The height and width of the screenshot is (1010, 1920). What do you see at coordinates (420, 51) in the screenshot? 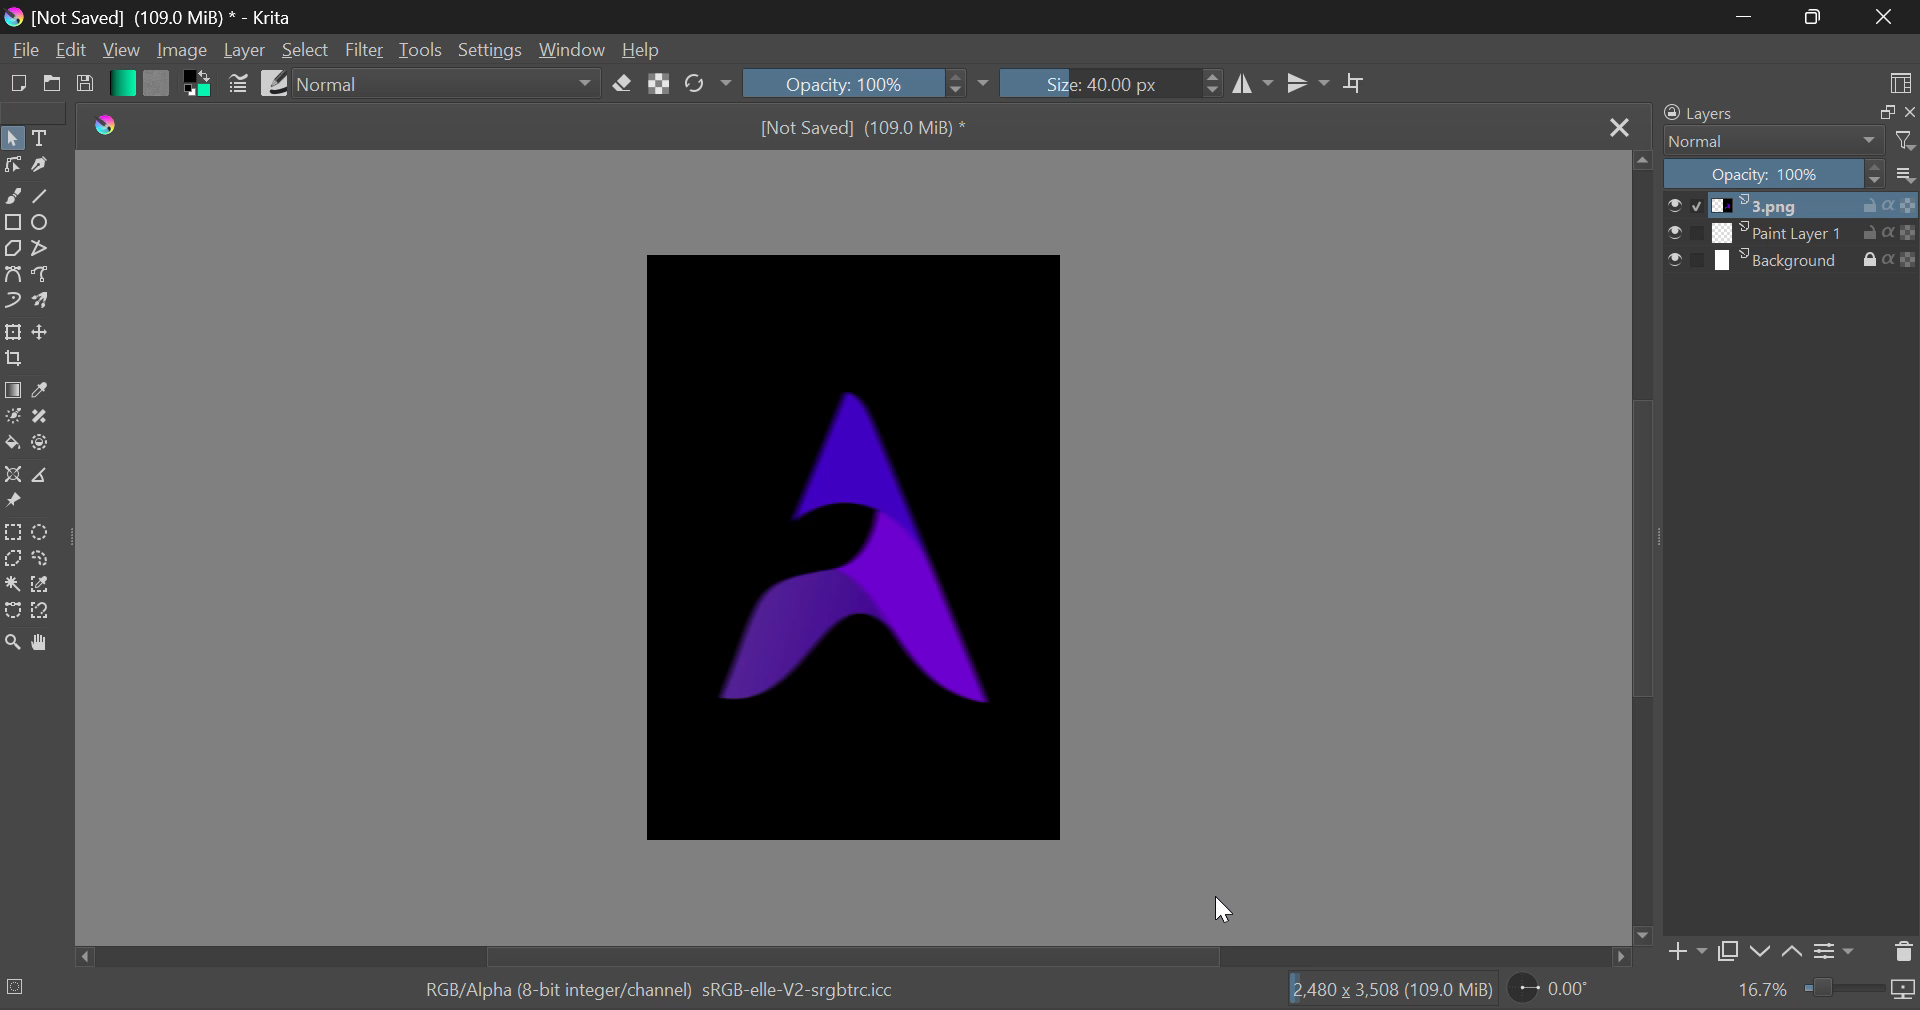
I see `Tools` at bounding box center [420, 51].